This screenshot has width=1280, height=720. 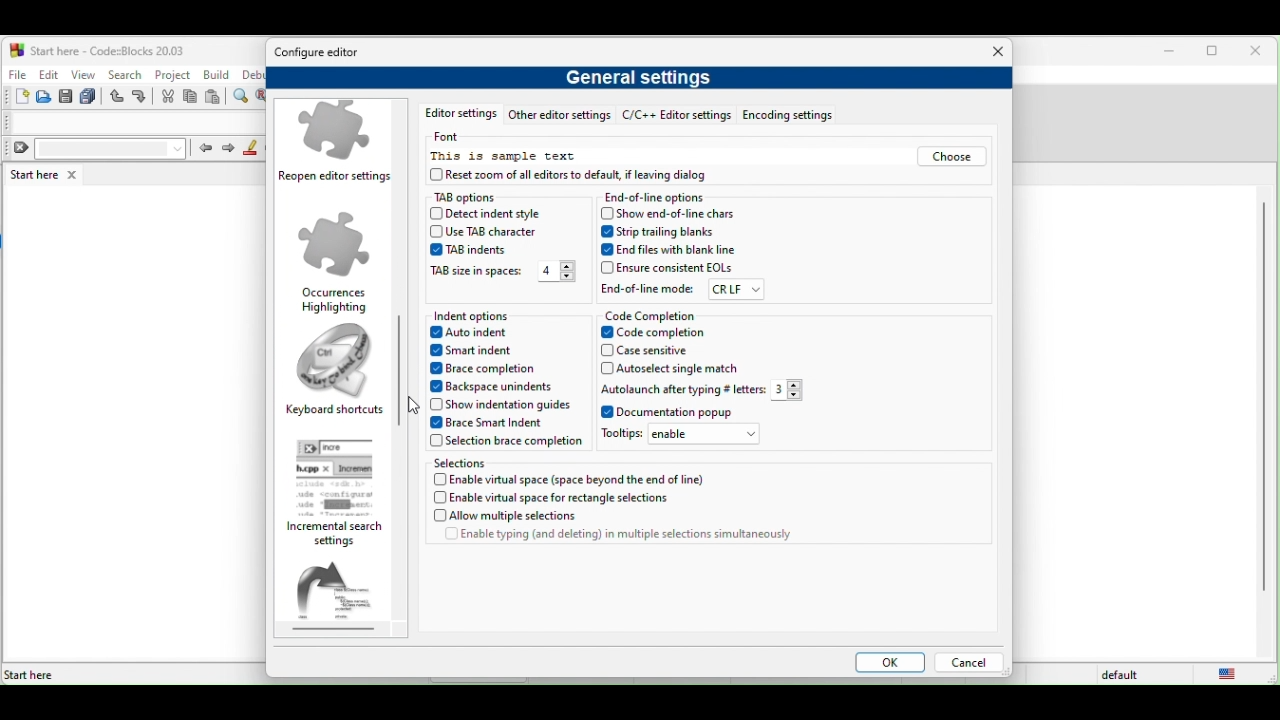 I want to click on smart indent, so click(x=480, y=352).